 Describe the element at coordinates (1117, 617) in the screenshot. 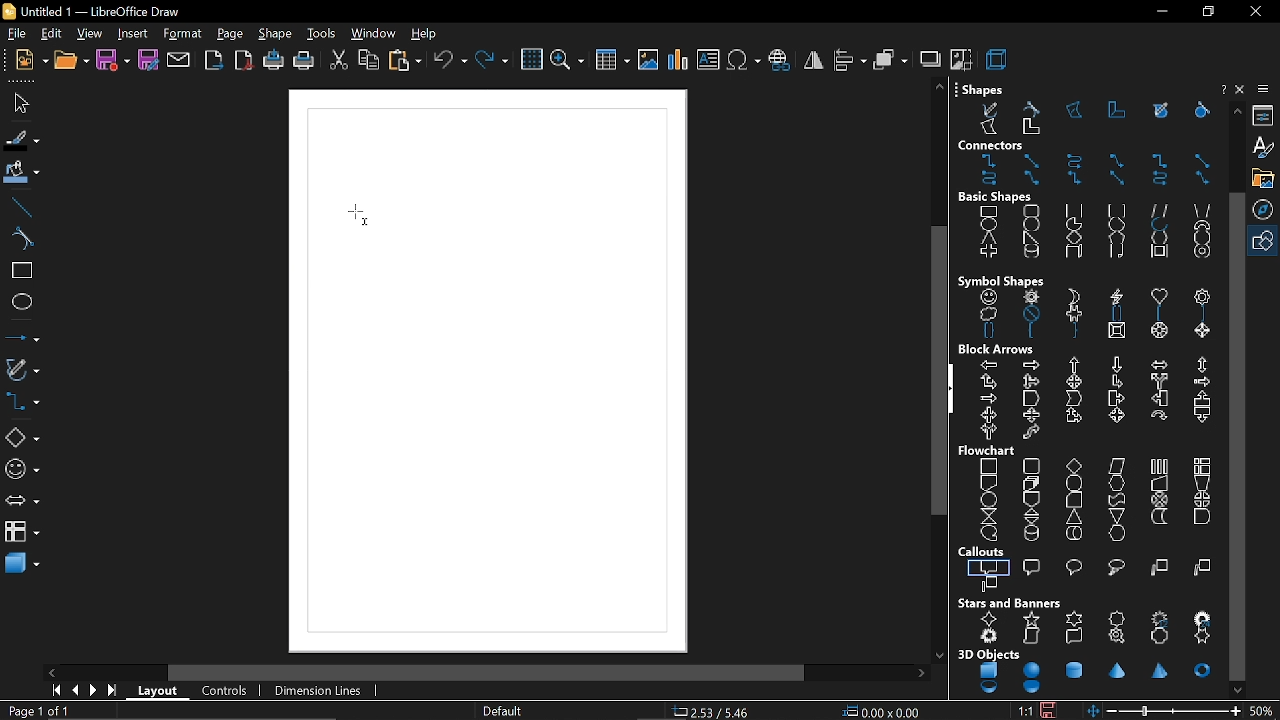

I see `8 point star` at that location.